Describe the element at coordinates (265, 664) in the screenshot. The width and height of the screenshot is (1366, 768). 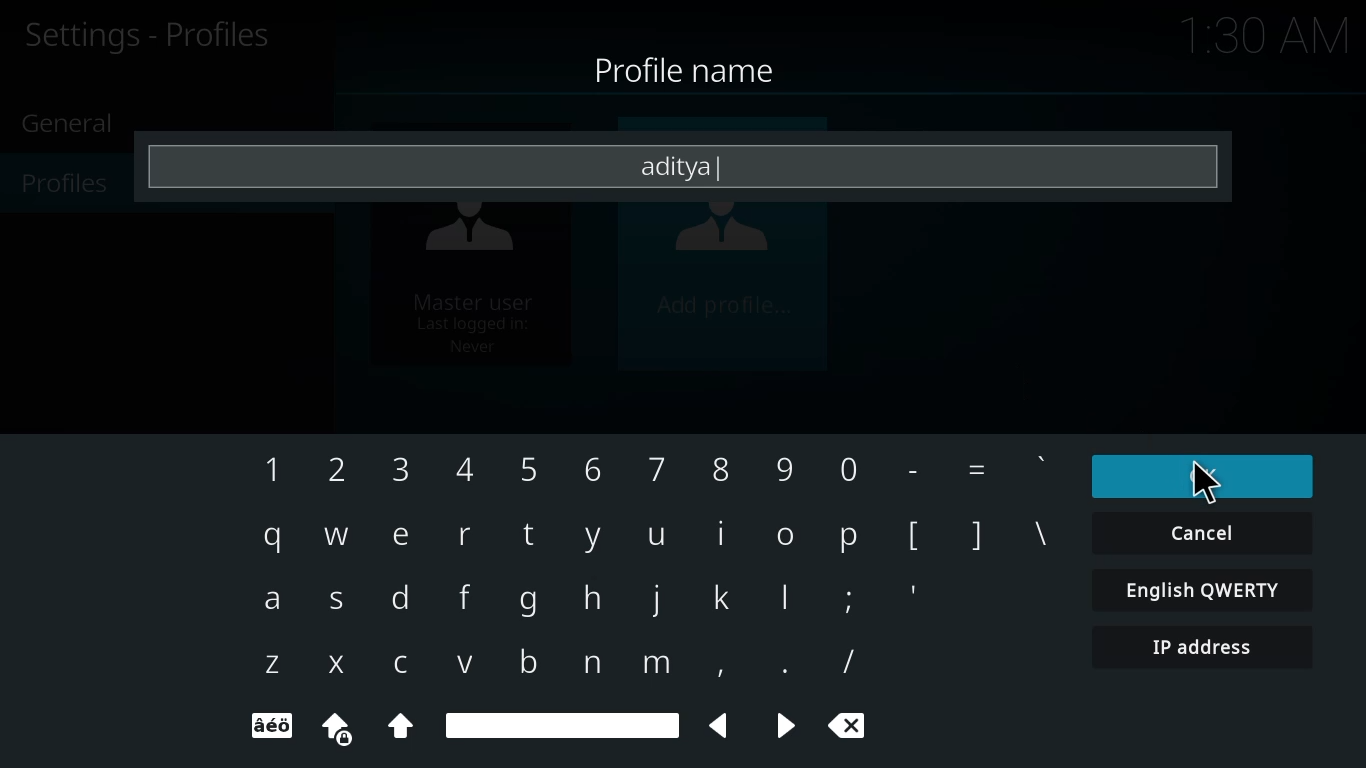
I see `z` at that location.